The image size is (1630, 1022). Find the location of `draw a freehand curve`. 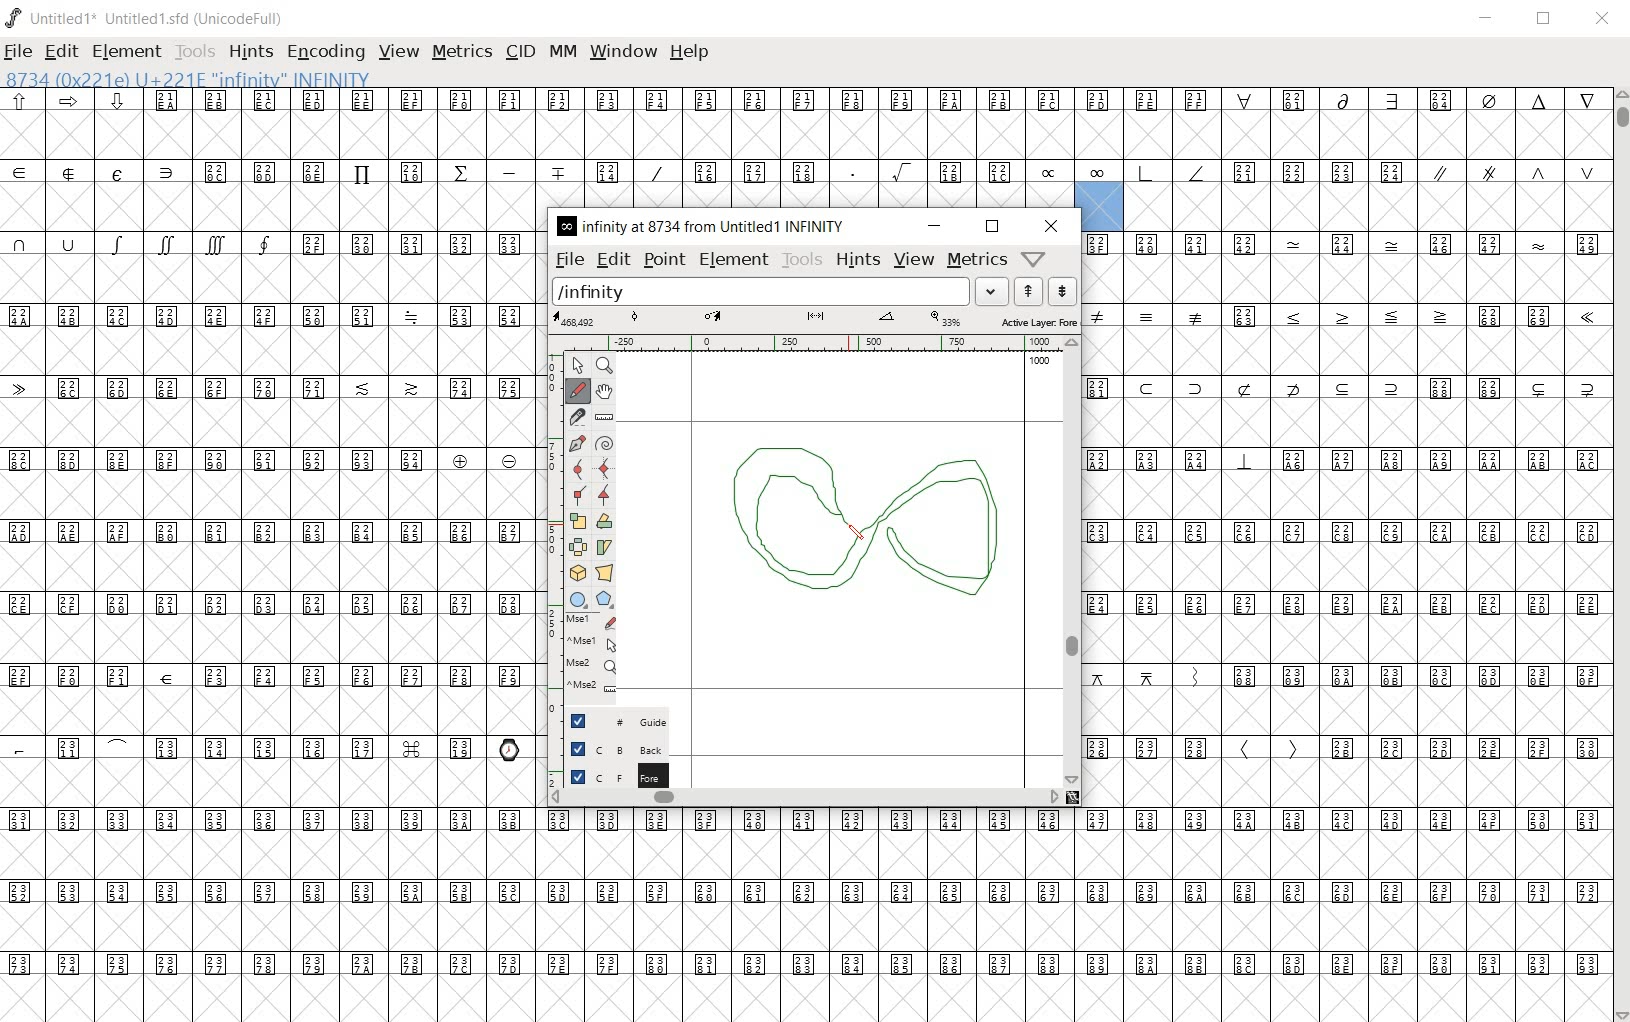

draw a freehand curve is located at coordinates (579, 391).